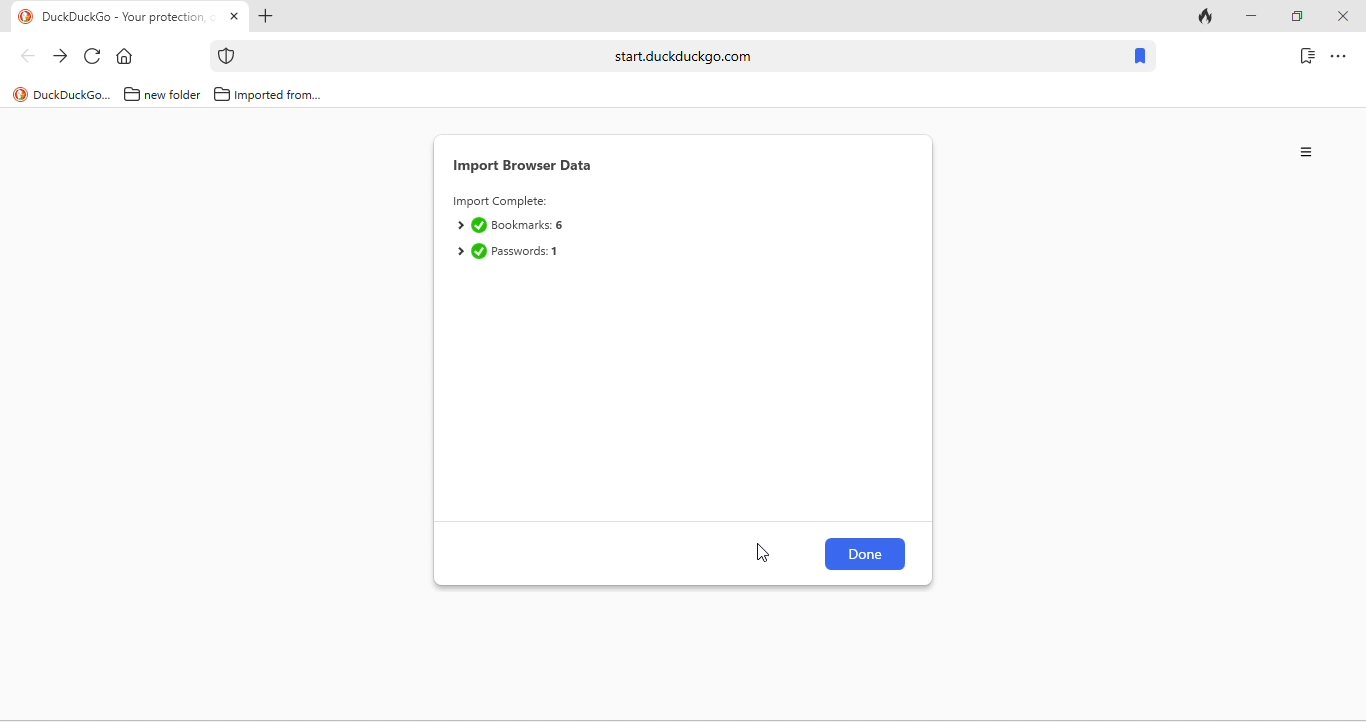 This screenshot has width=1366, height=722. I want to click on Expand, so click(459, 226).